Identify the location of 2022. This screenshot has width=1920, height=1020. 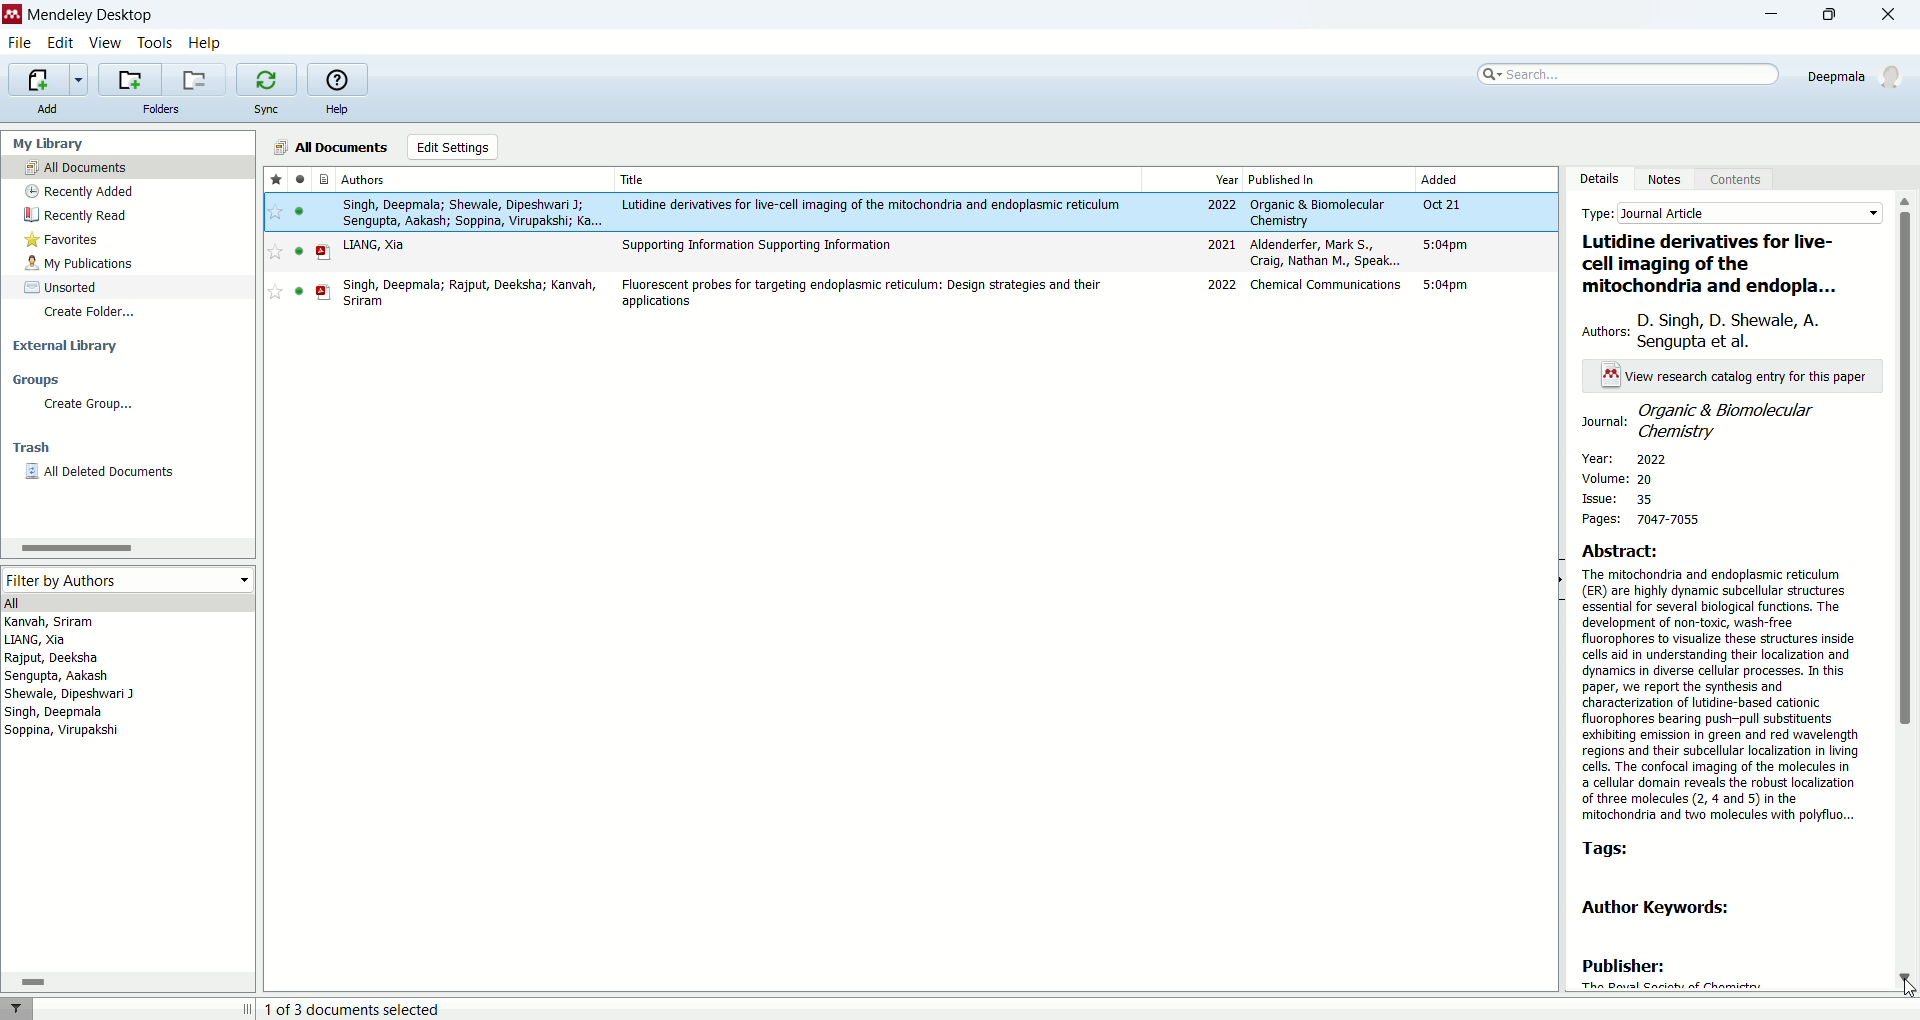
(1223, 285).